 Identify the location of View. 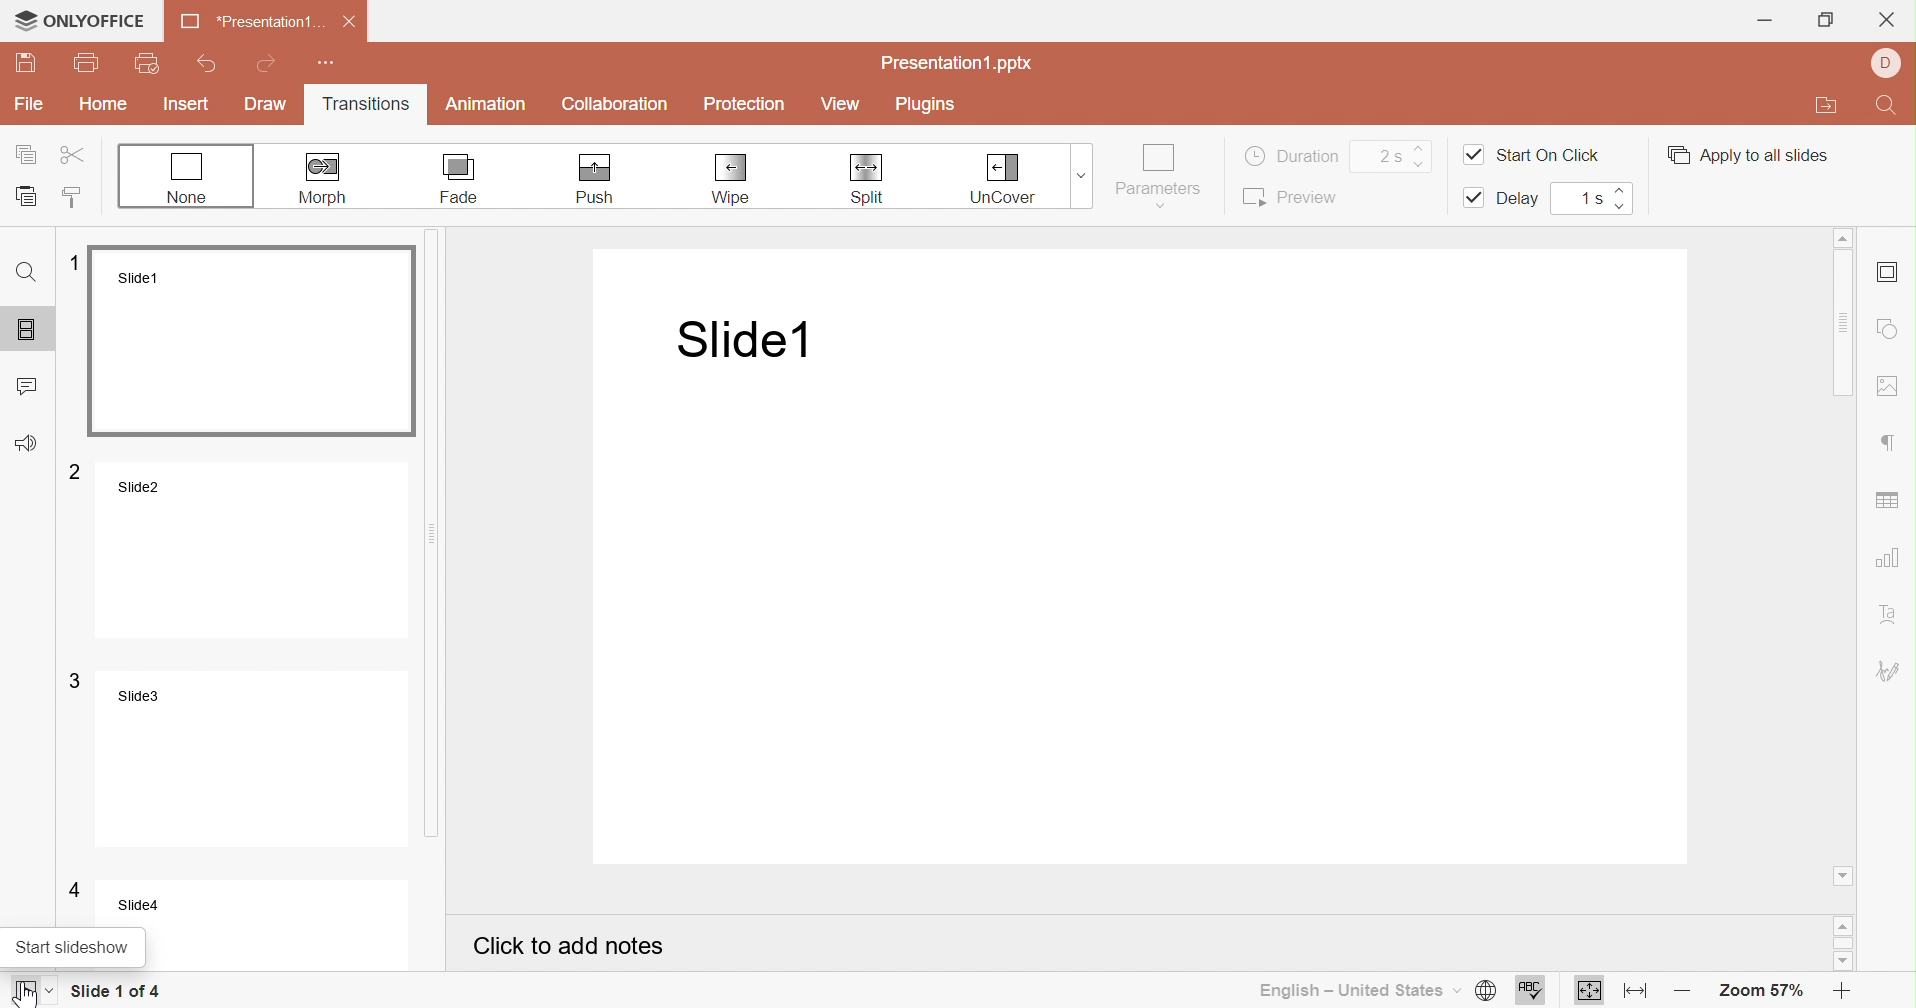
(840, 106).